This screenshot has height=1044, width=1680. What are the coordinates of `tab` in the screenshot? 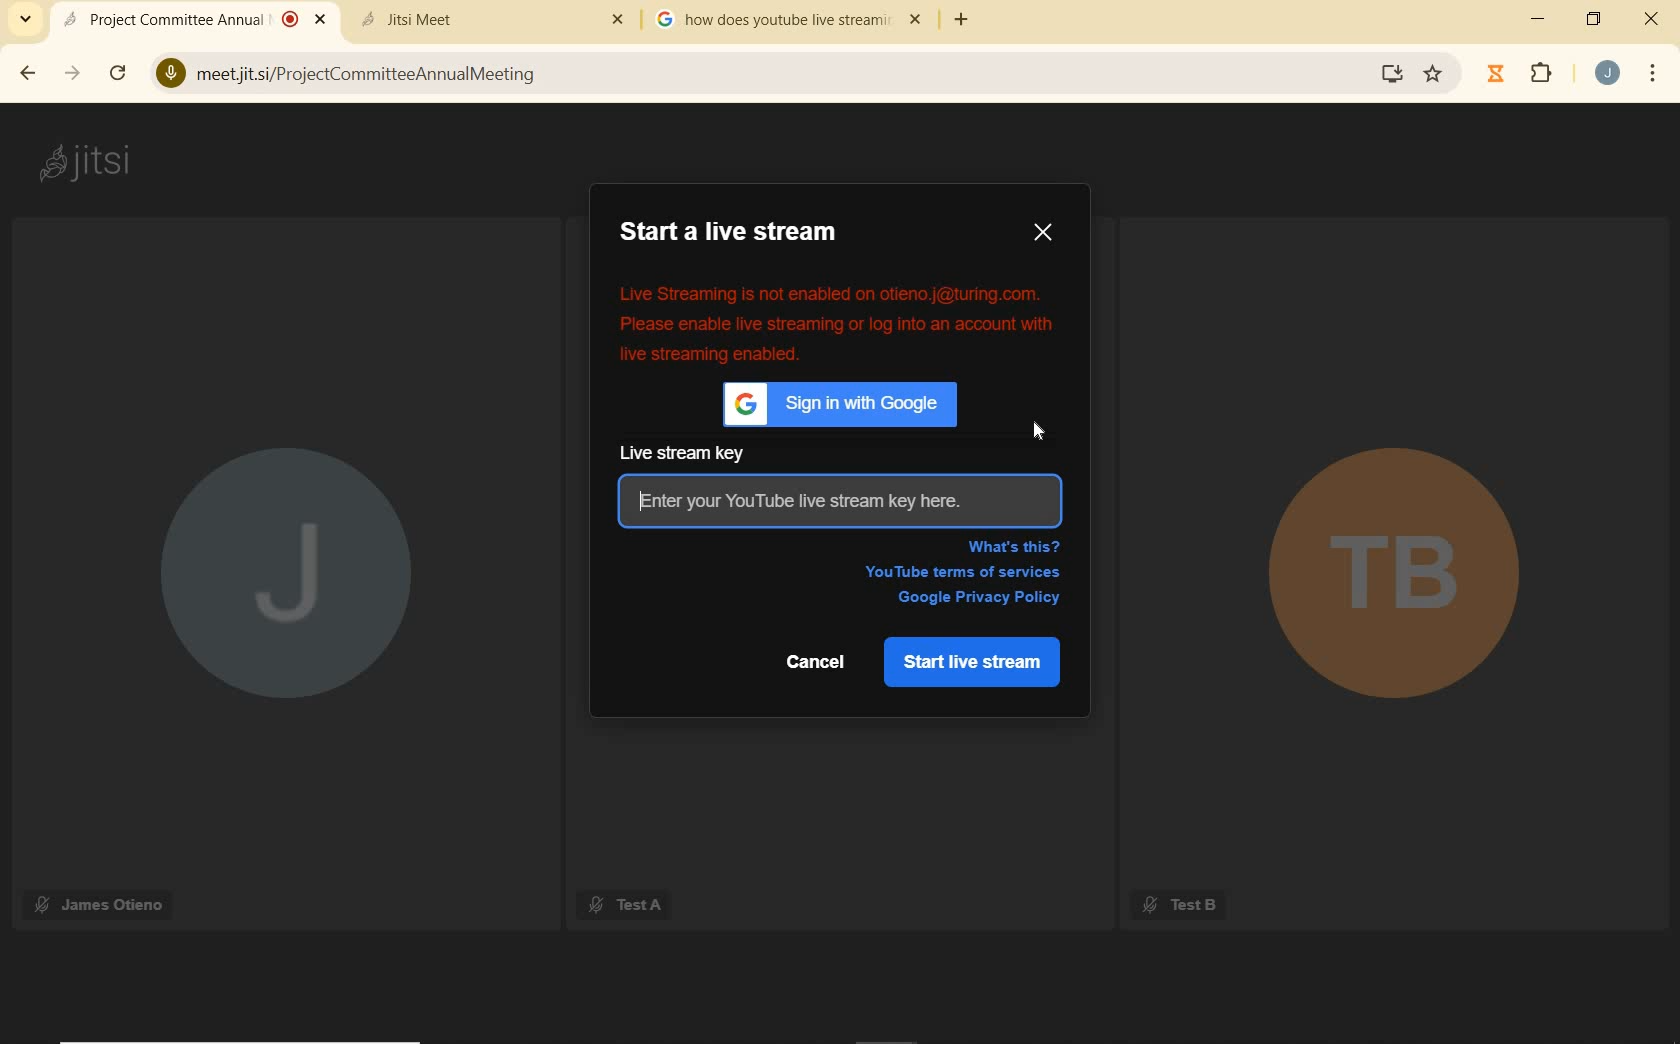 It's located at (467, 19).